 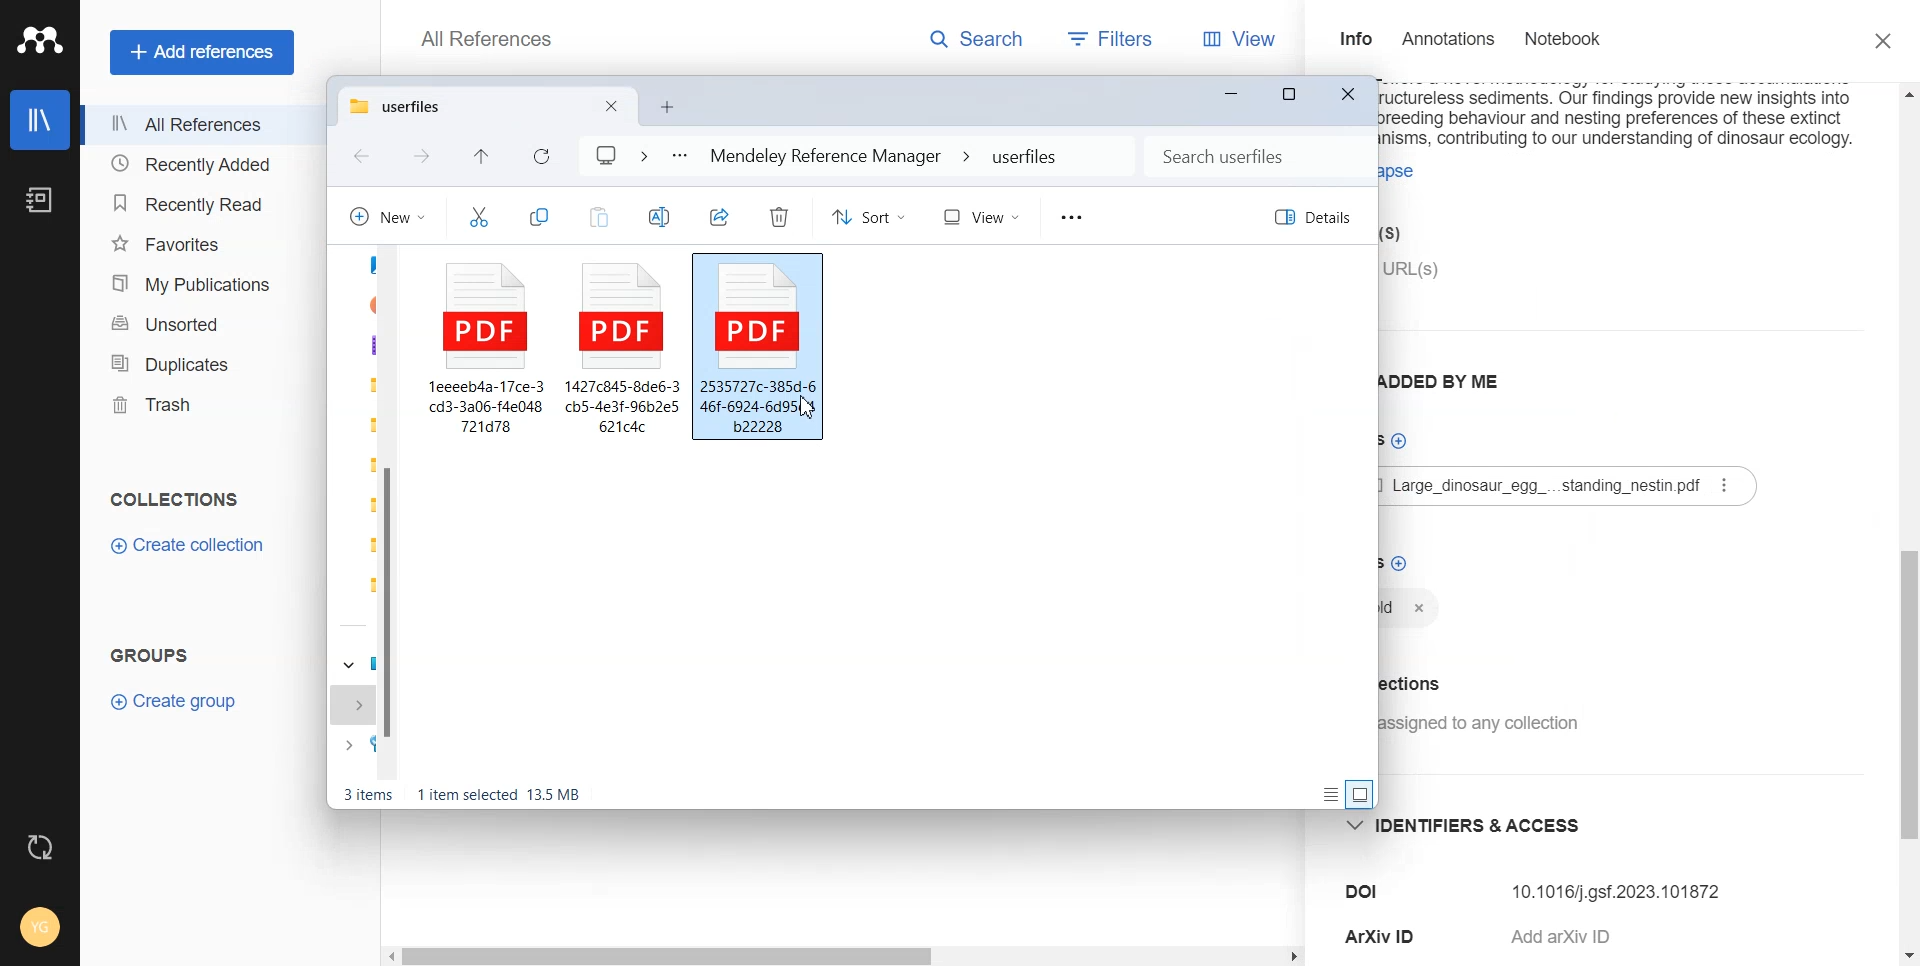 What do you see at coordinates (208, 401) in the screenshot?
I see `Trash` at bounding box center [208, 401].